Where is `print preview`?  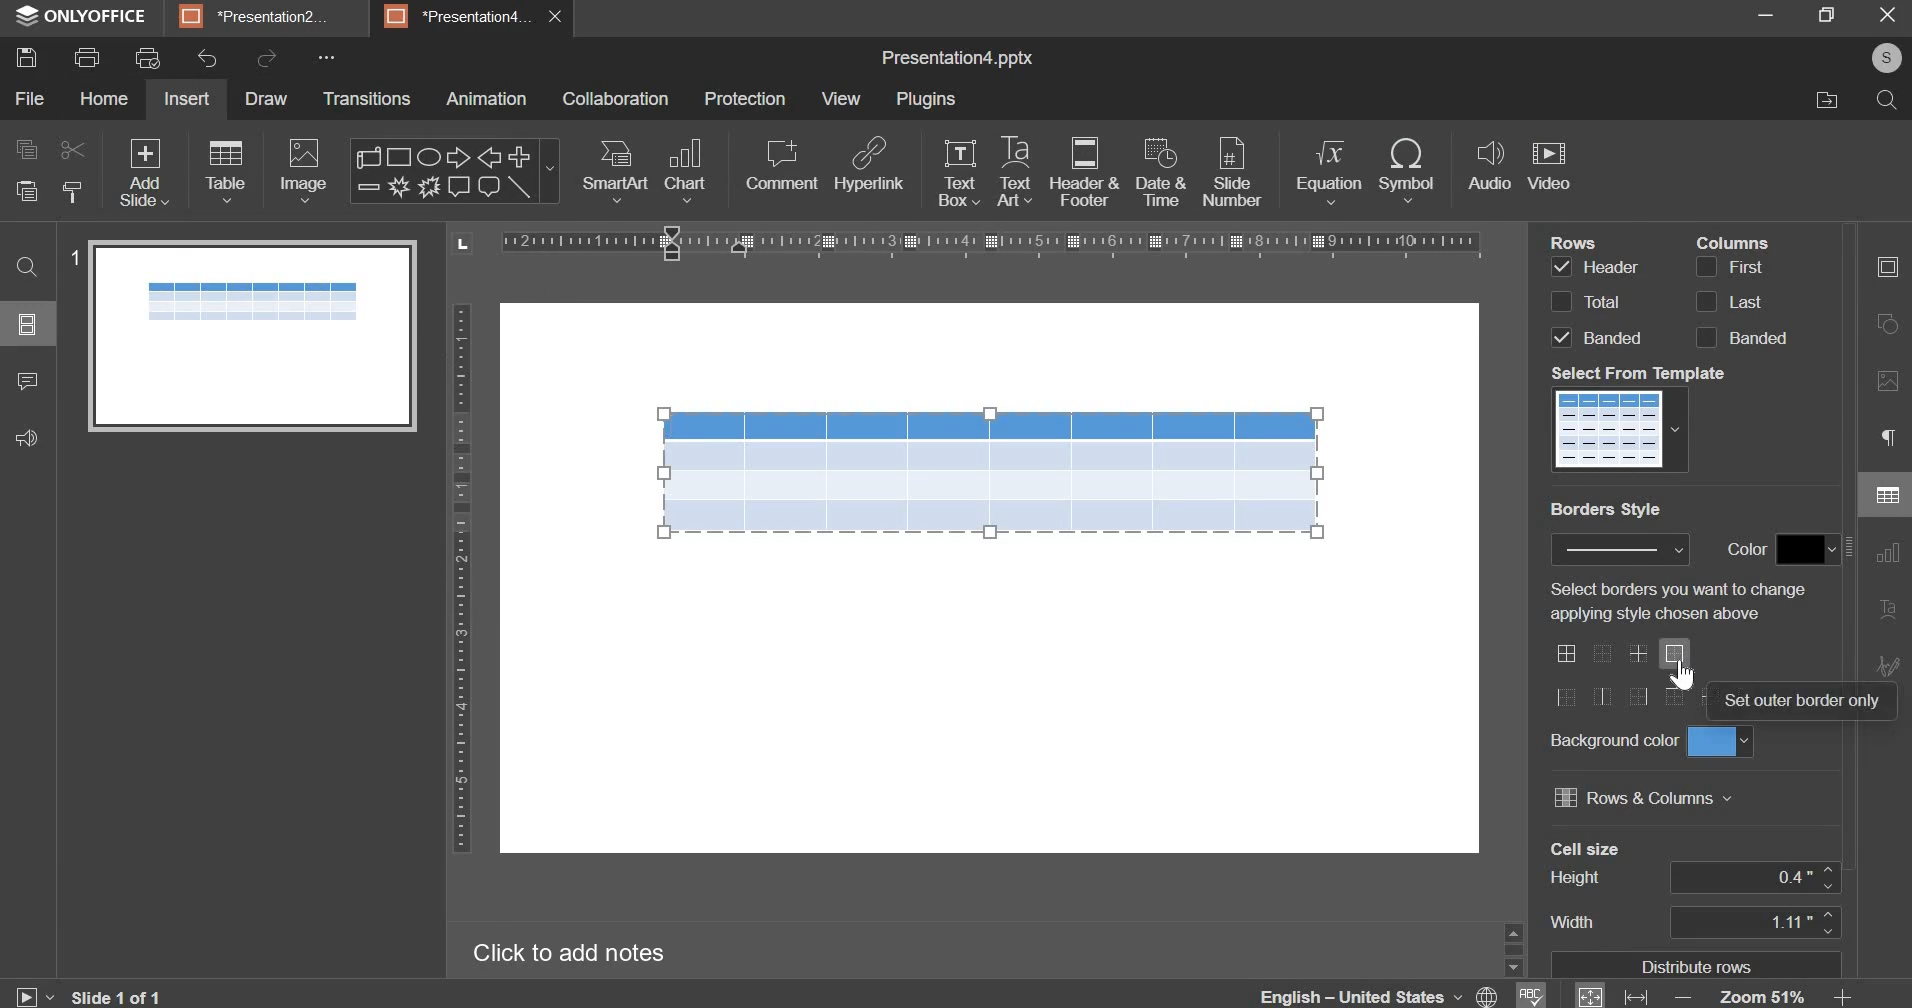 print preview is located at coordinates (148, 59).